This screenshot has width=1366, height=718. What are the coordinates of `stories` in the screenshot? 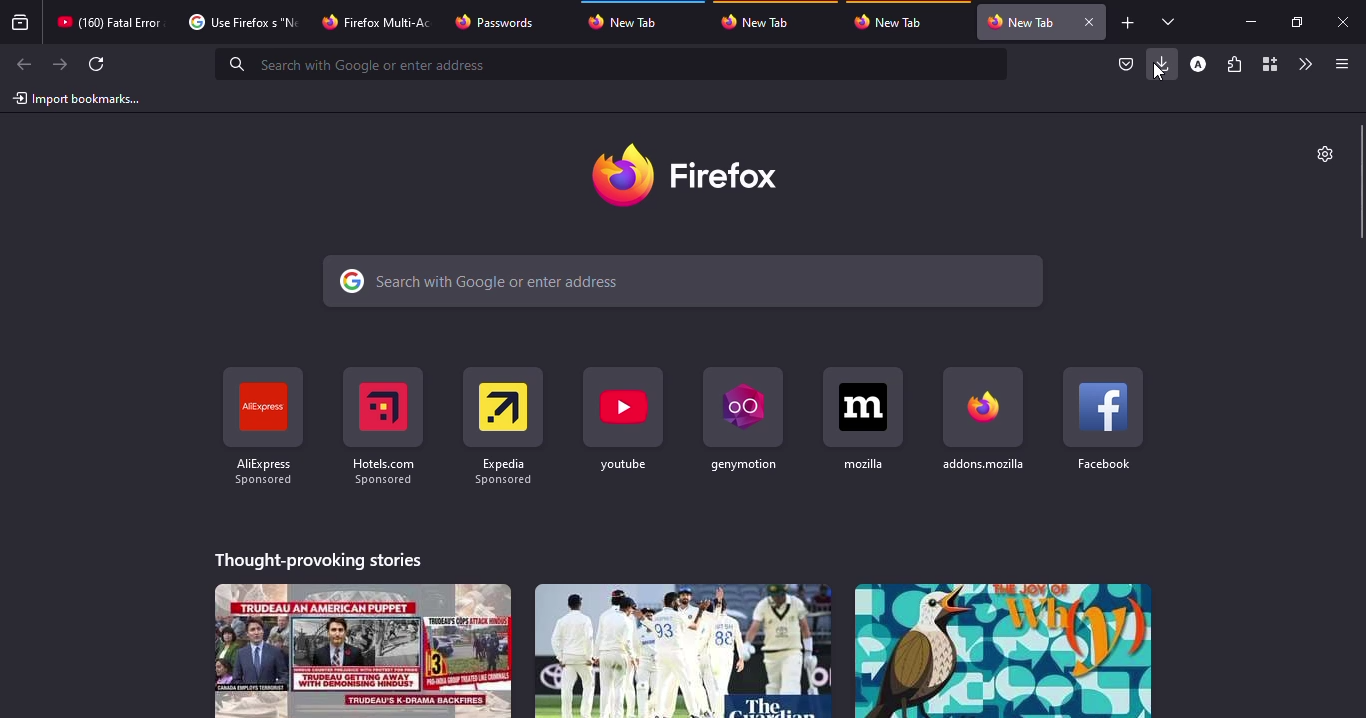 It's located at (320, 557).